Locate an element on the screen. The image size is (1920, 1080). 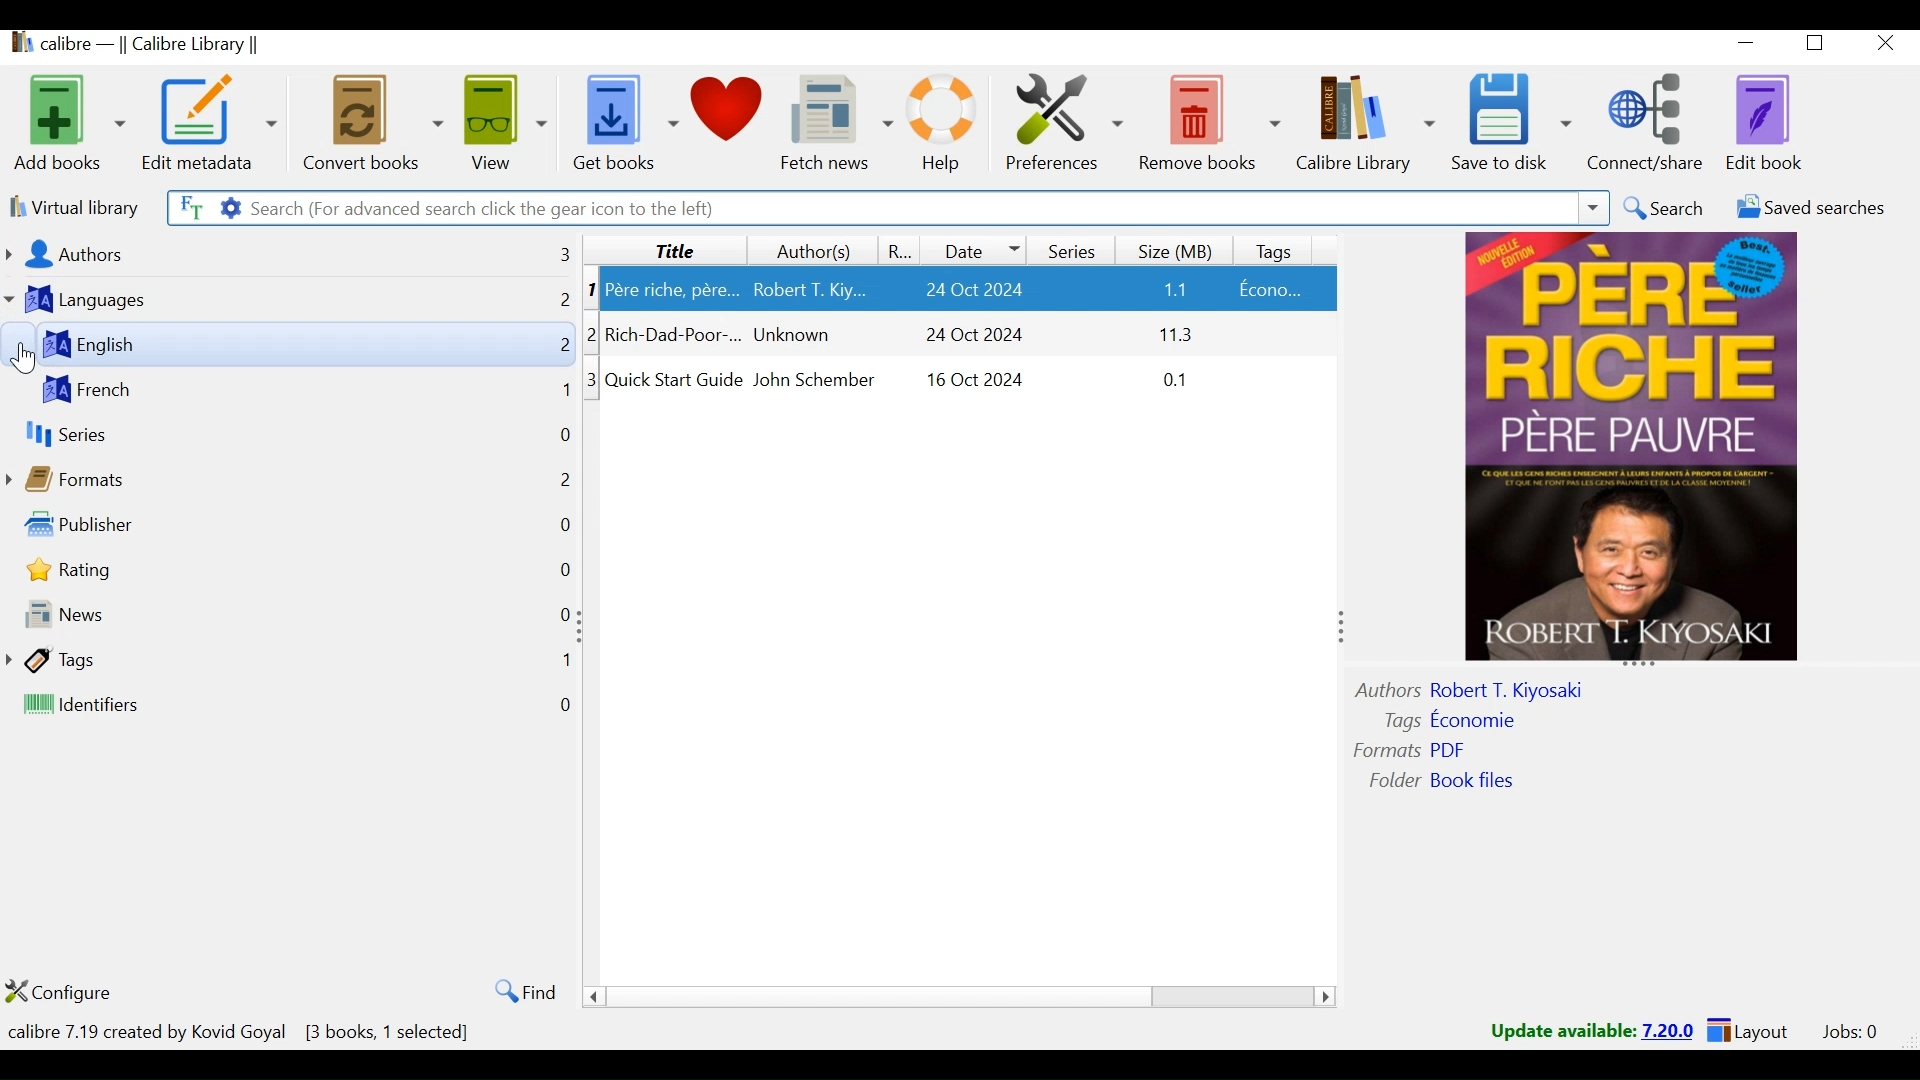
Previous search is located at coordinates (1594, 210).